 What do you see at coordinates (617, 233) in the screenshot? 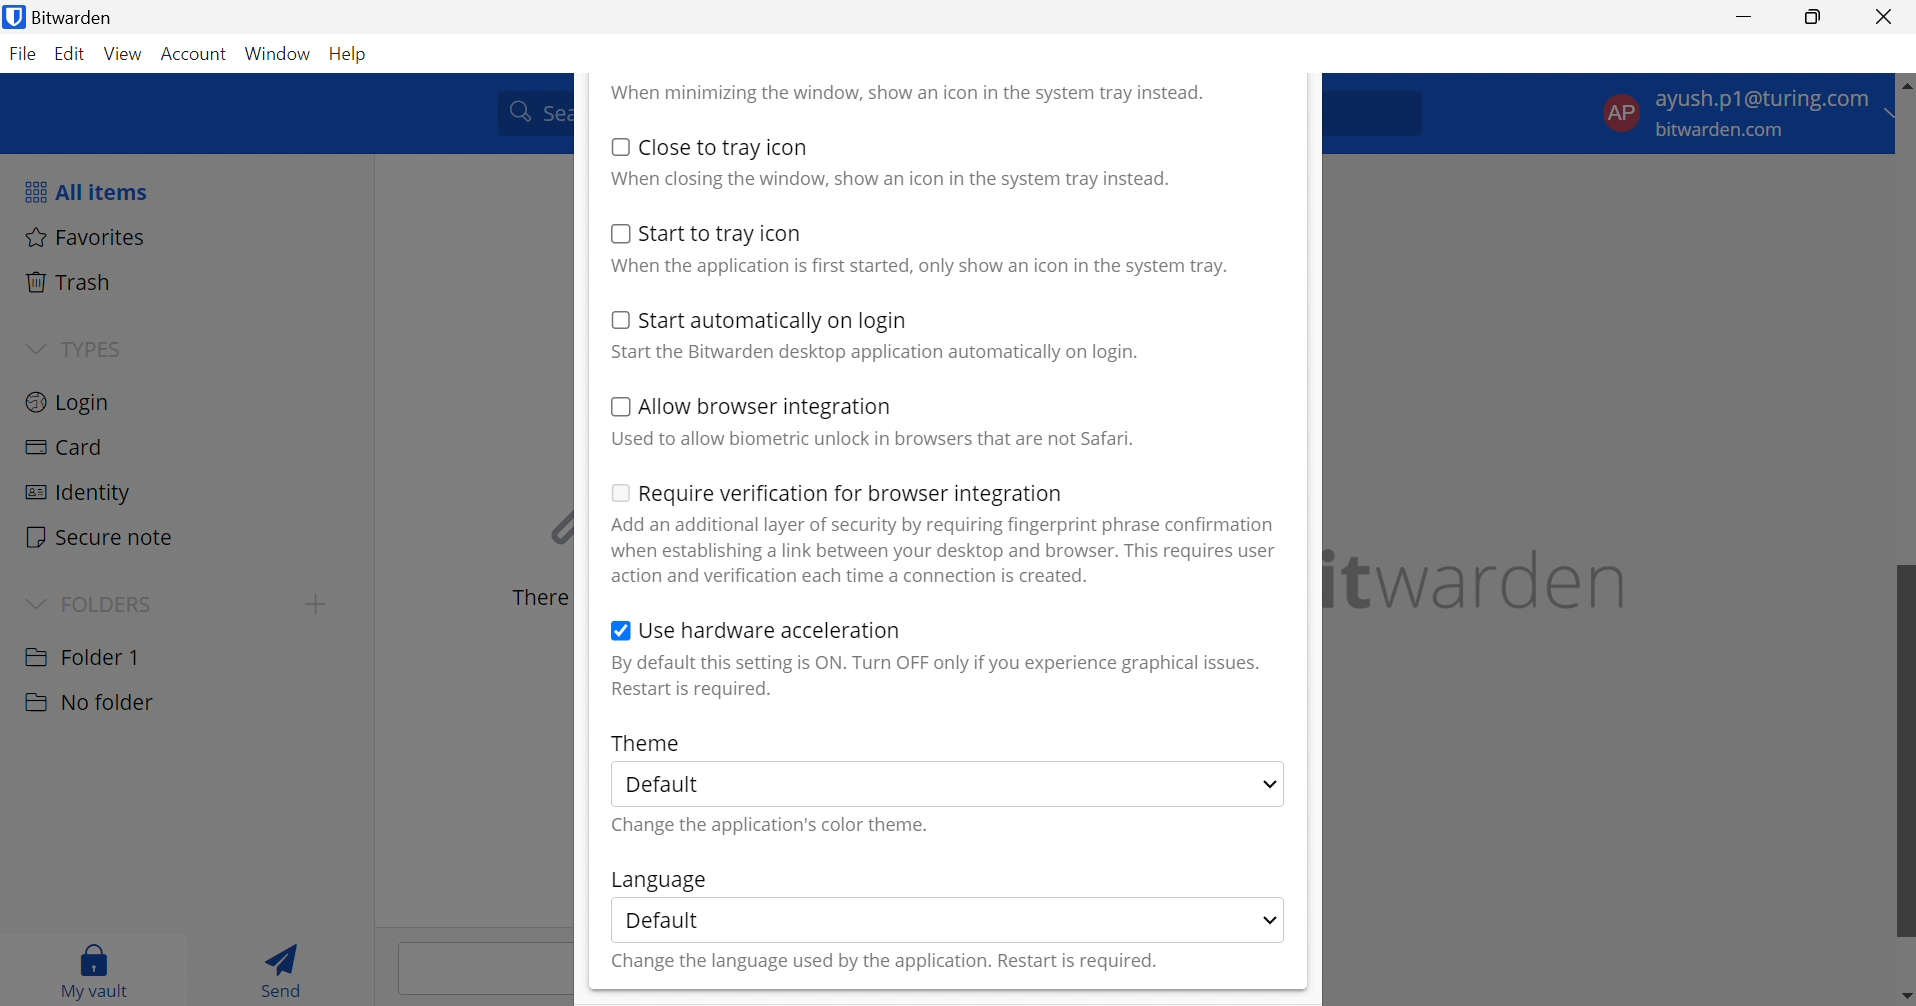
I see `Checkbox` at bounding box center [617, 233].